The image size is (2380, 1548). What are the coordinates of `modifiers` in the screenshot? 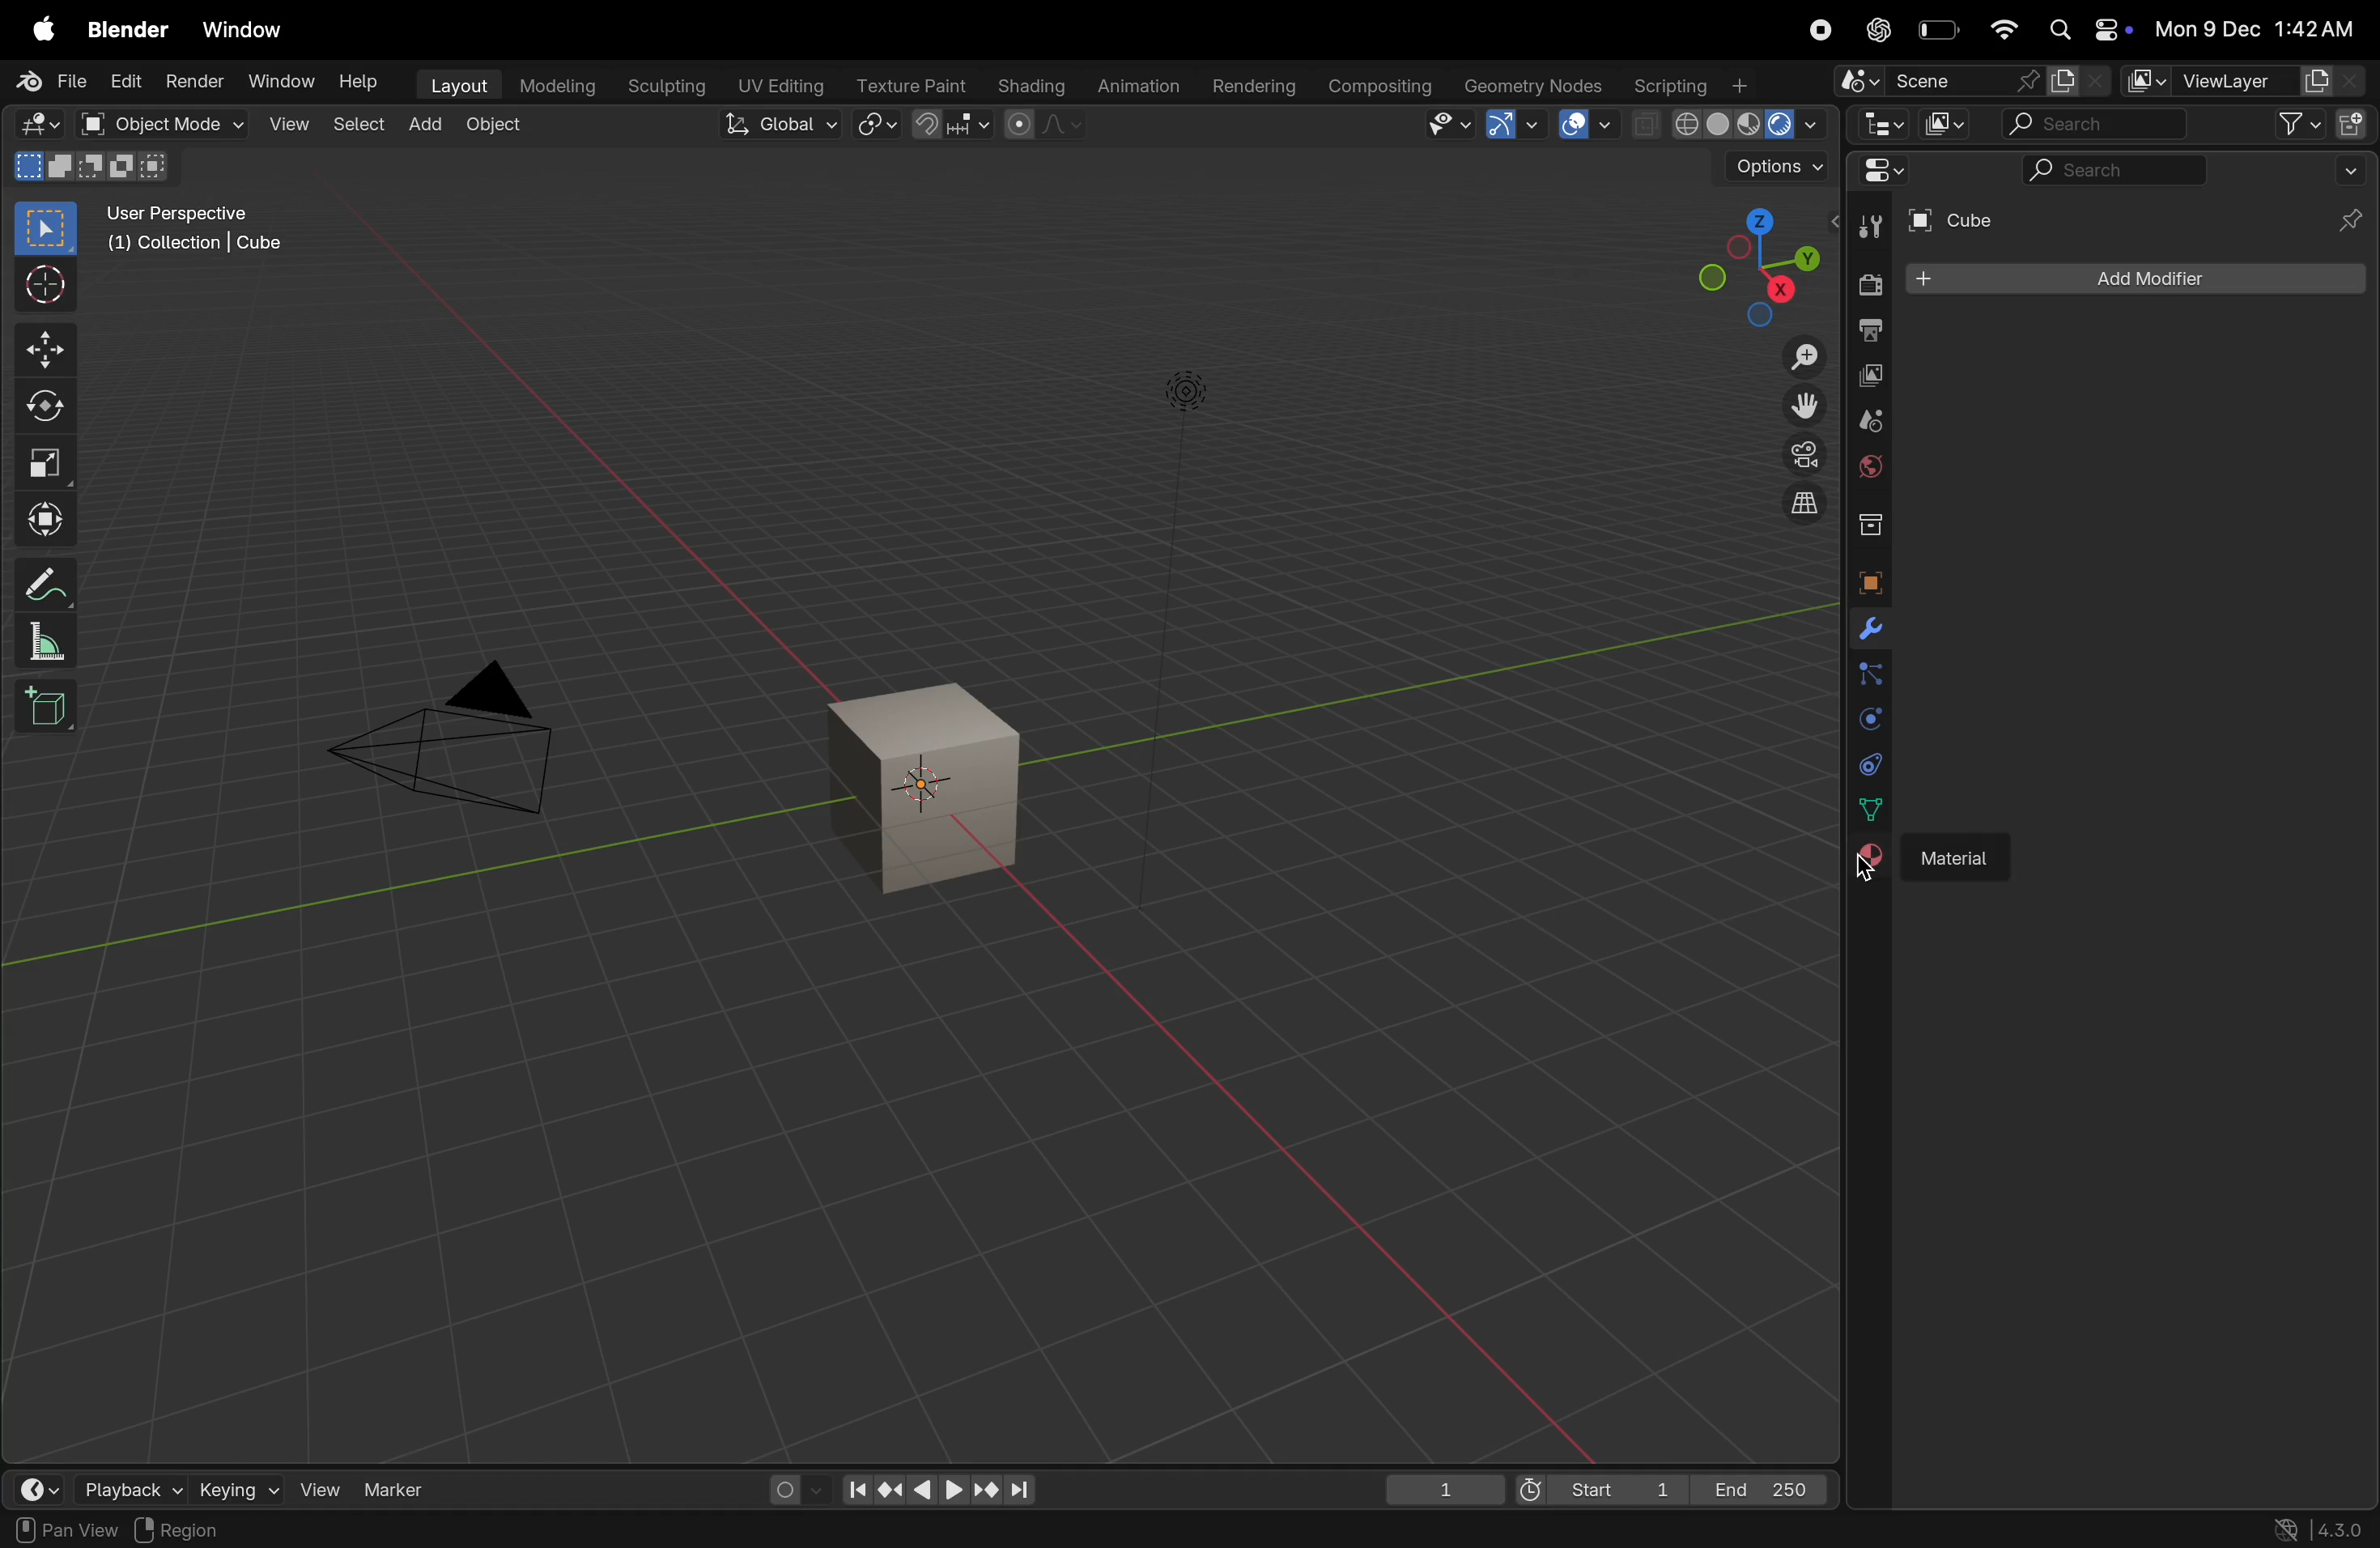 It's located at (1870, 630).